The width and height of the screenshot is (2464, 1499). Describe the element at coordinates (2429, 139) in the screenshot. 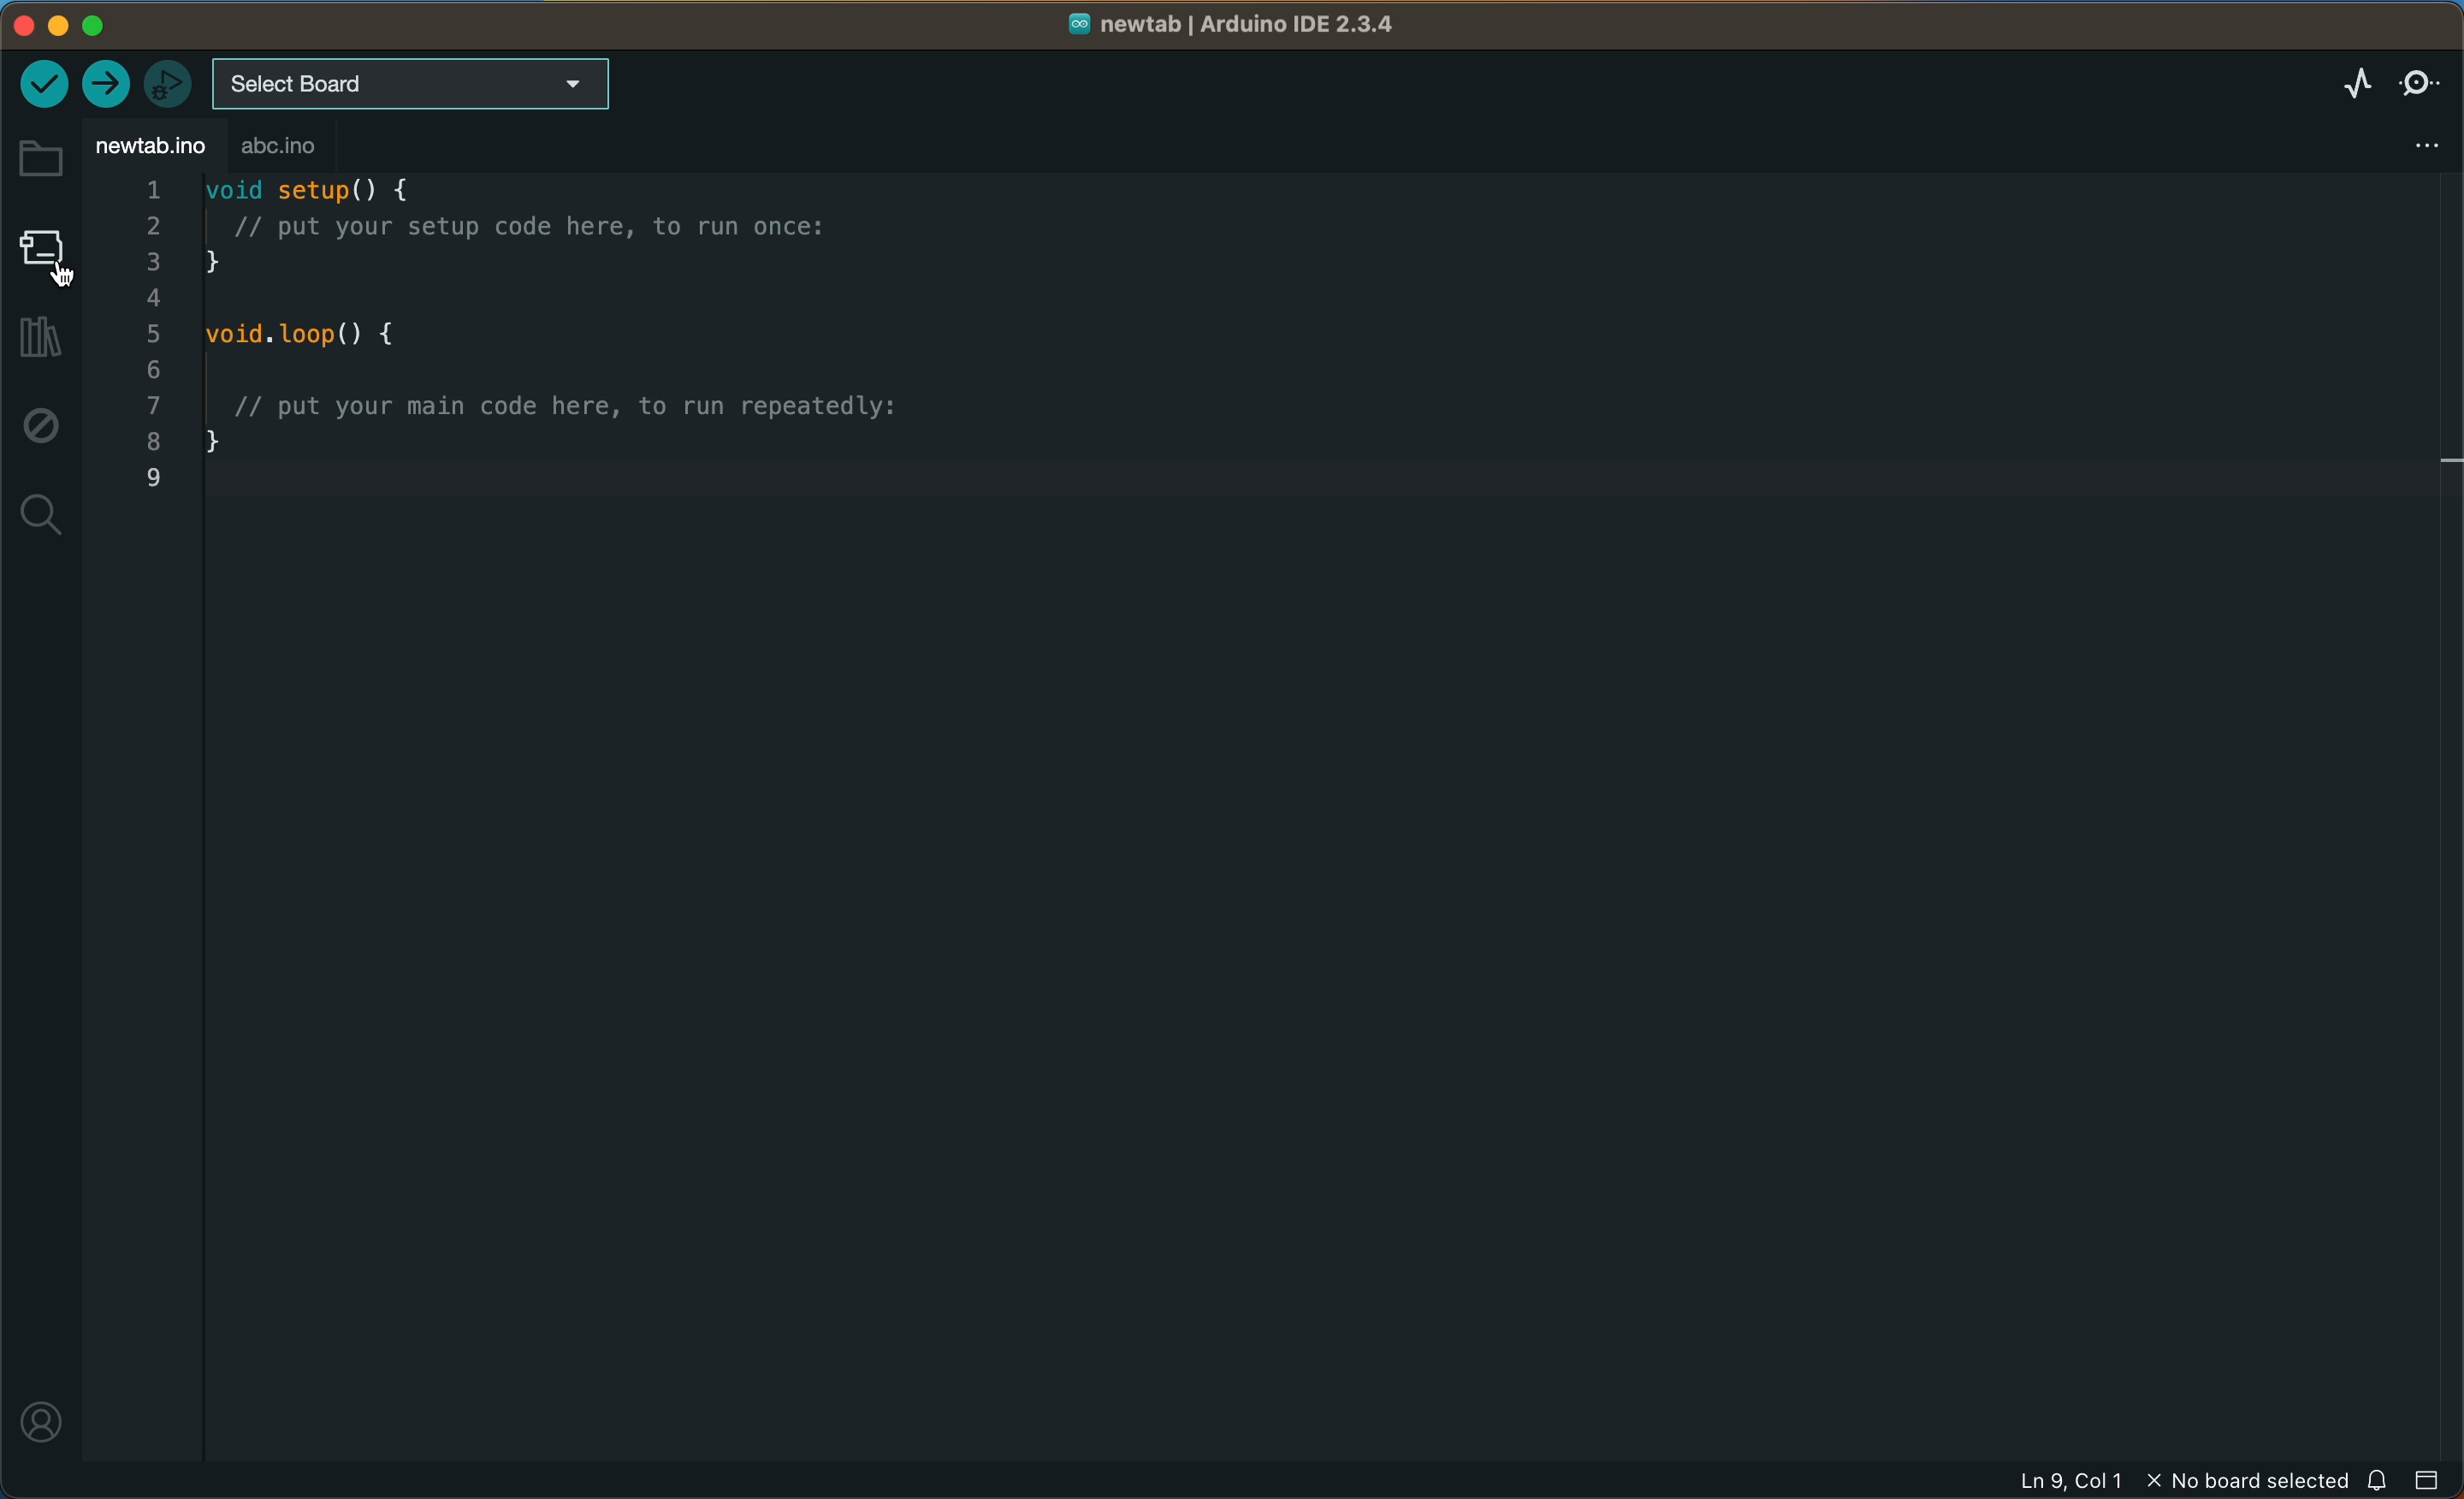

I see `file setting` at that location.